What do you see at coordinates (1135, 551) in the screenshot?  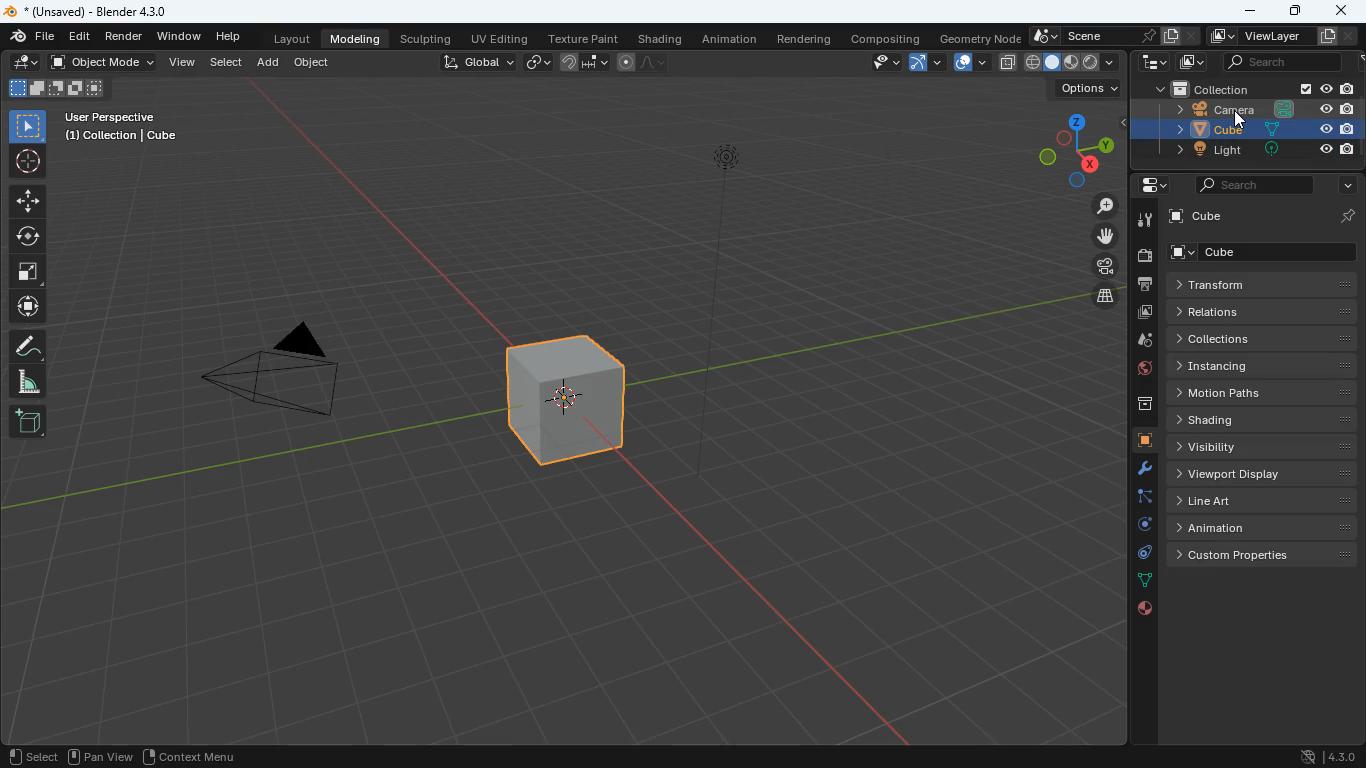 I see `control` at bounding box center [1135, 551].